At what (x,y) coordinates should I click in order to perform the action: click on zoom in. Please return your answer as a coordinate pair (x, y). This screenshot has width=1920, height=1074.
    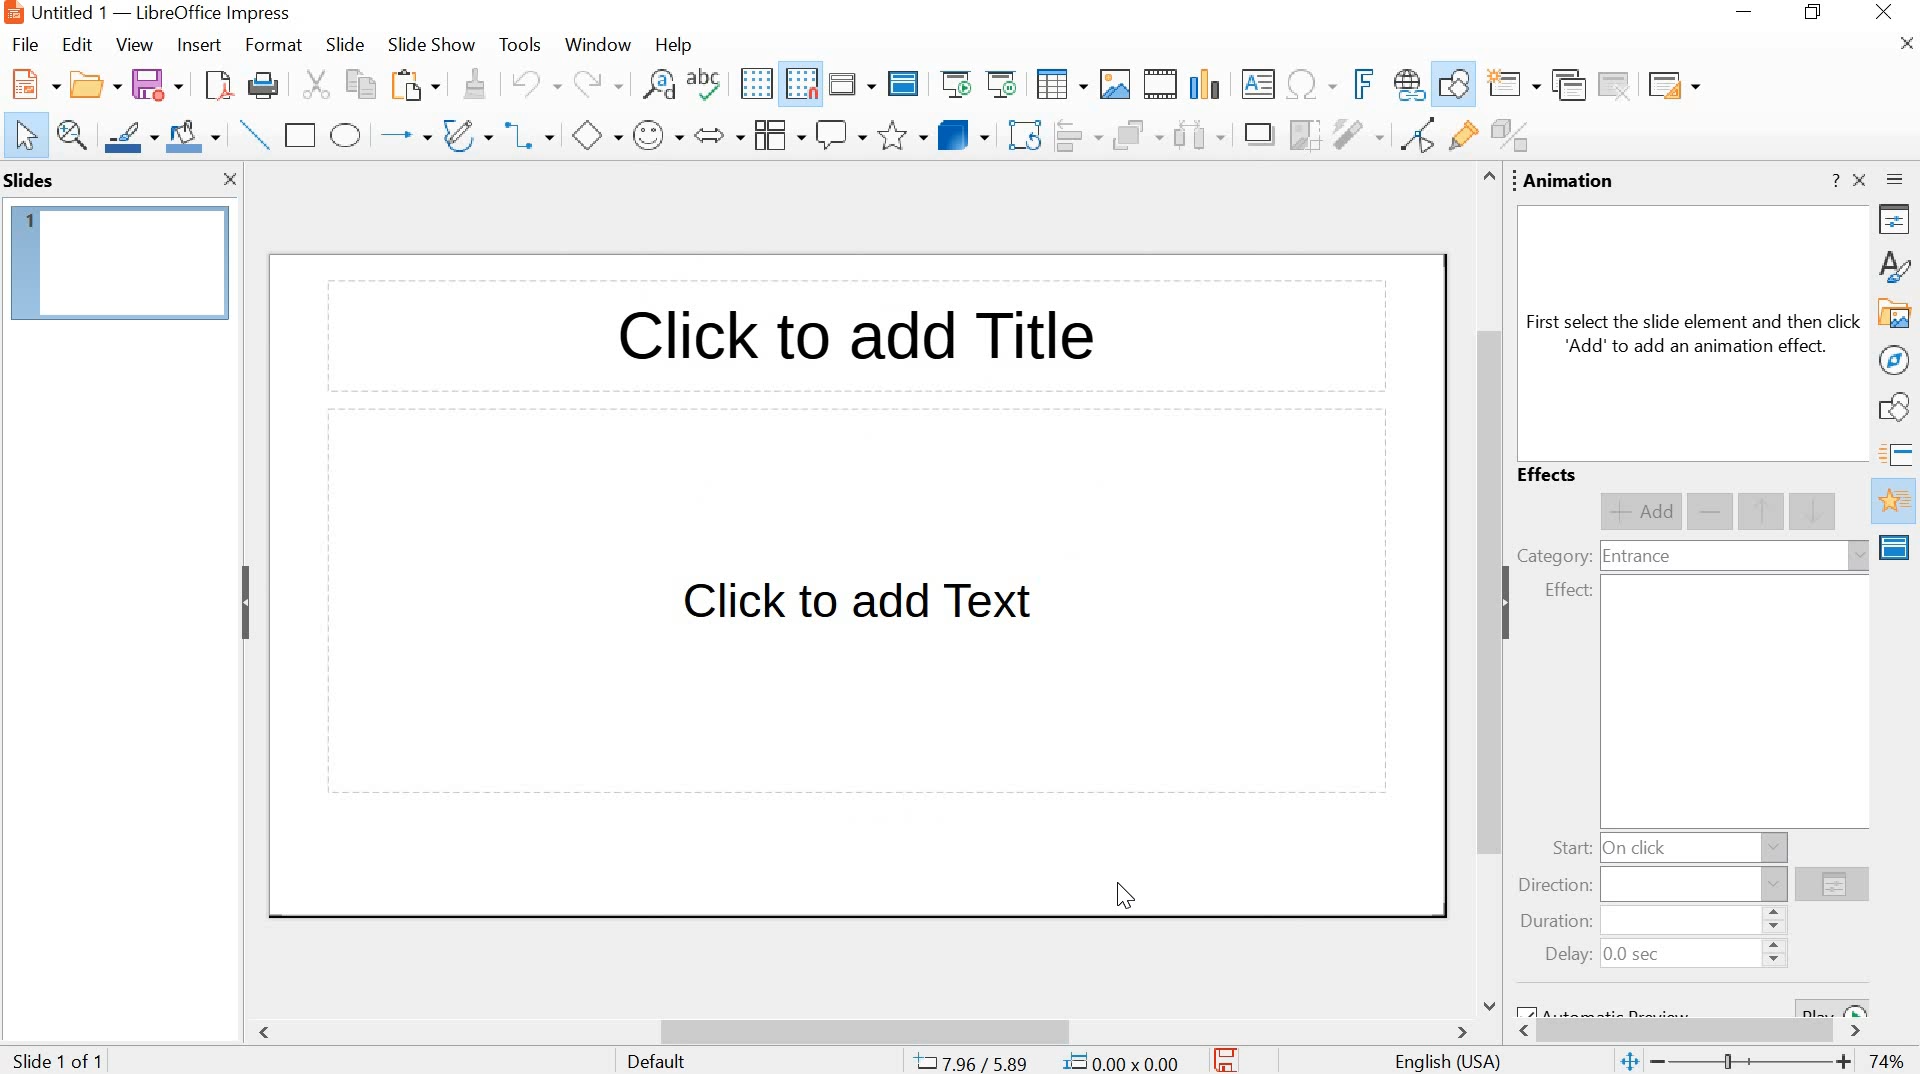
    Looking at the image, I should click on (1844, 1064).